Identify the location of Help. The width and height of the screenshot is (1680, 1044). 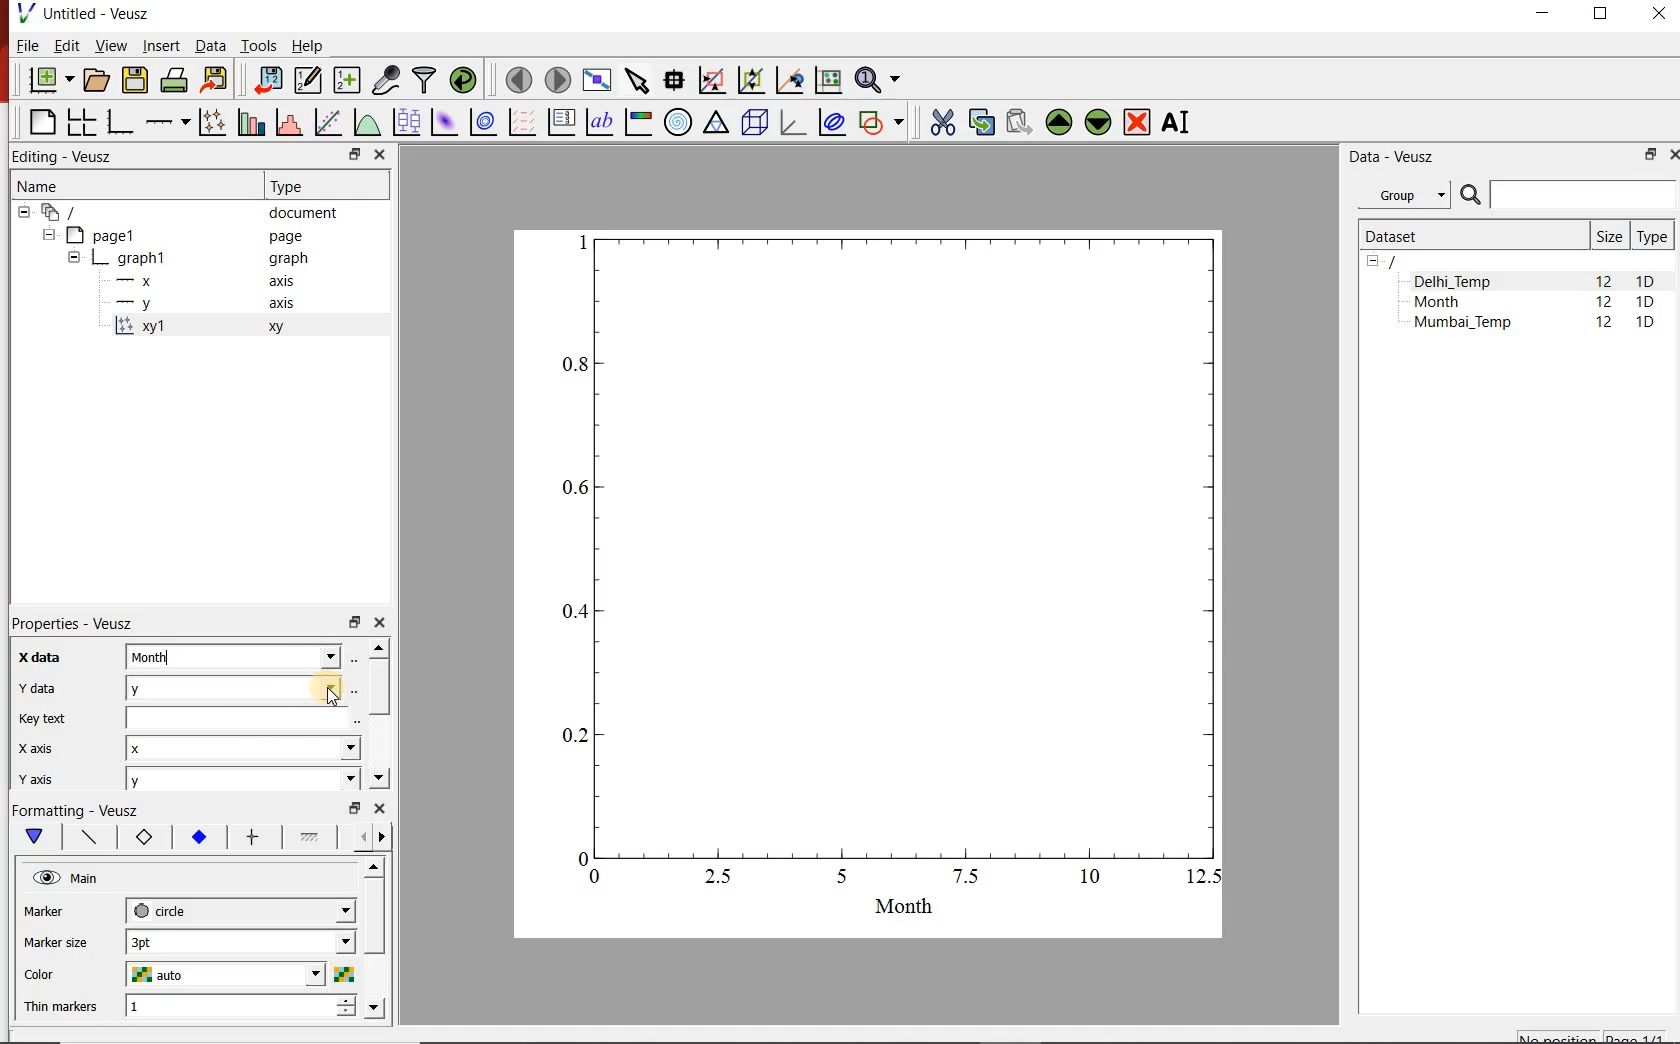
(308, 45).